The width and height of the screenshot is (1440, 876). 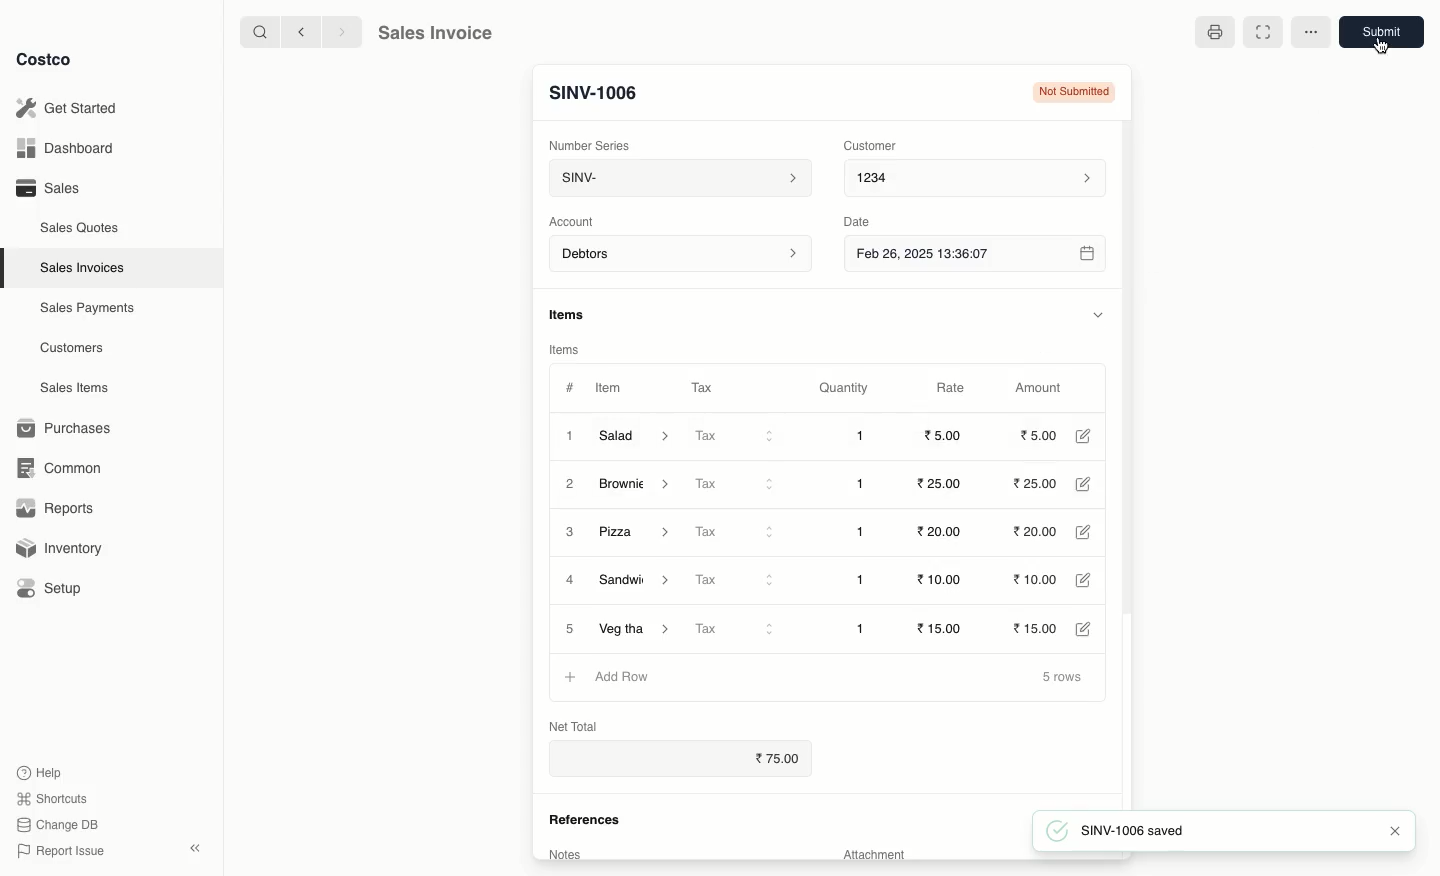 I want to click on 15.00, so click(x=945, y=630).